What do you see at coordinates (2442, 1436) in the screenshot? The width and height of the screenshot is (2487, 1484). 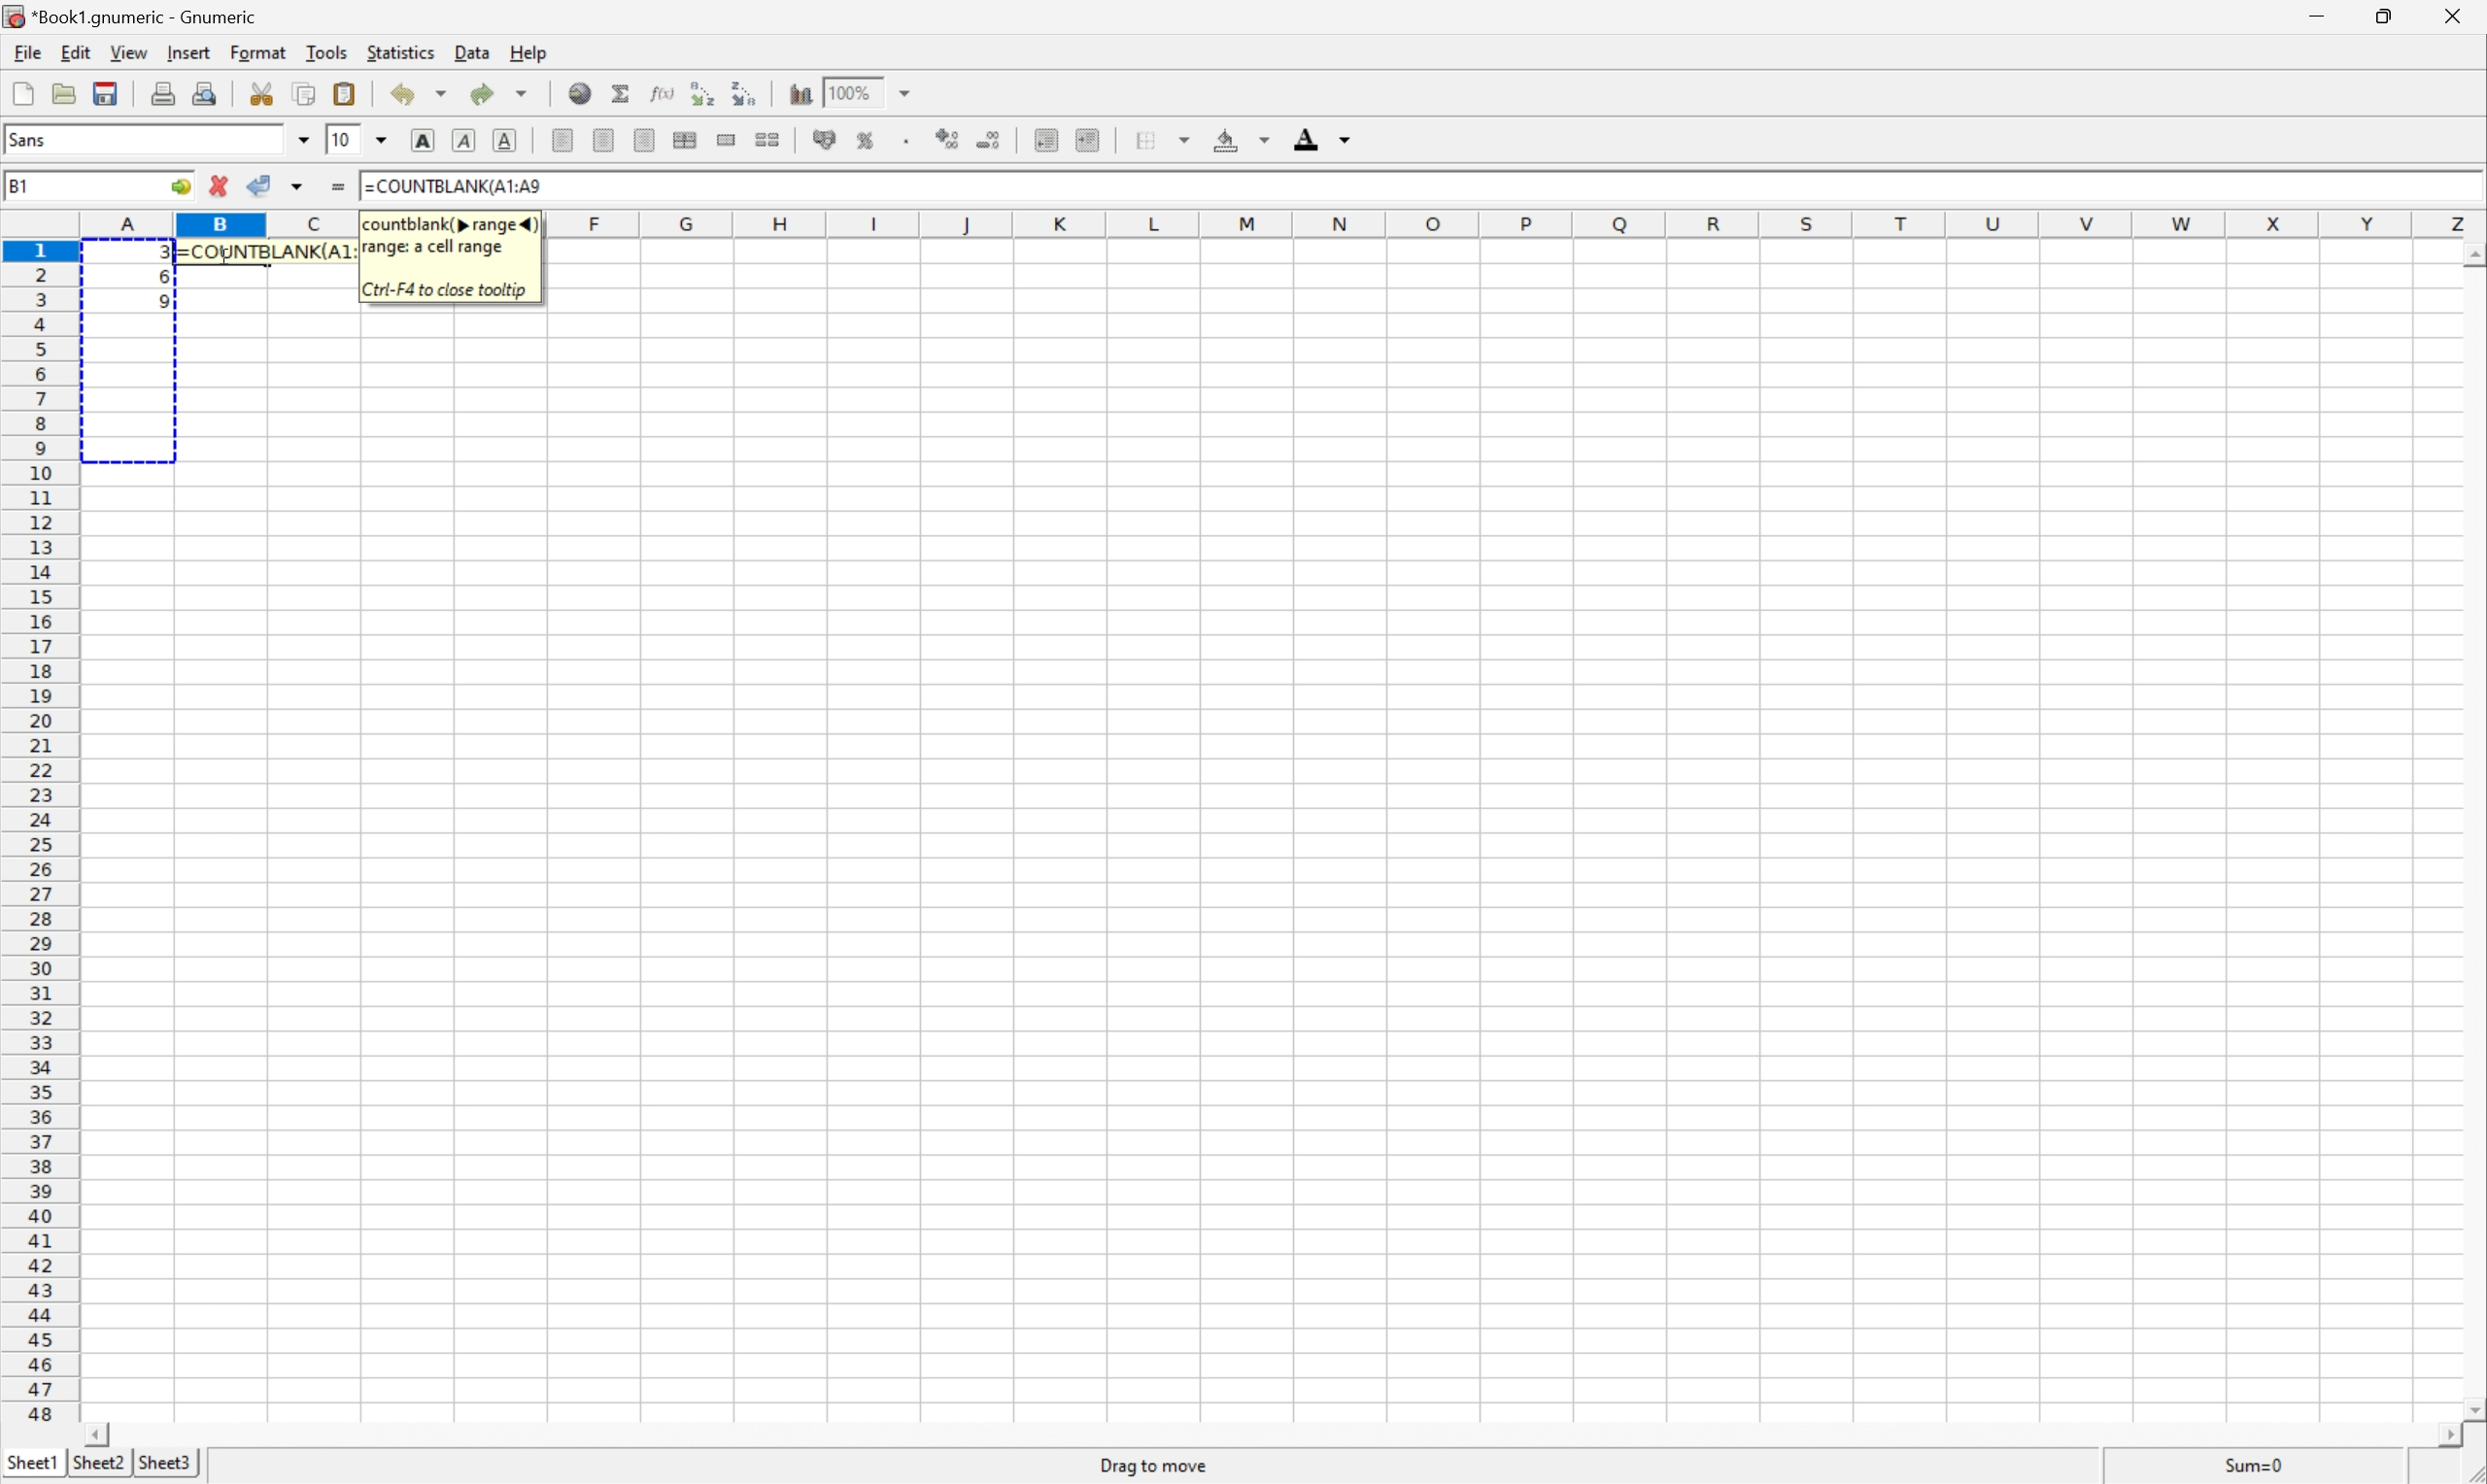 I see `Scroll Right` at bounding box center [2442, 1436].